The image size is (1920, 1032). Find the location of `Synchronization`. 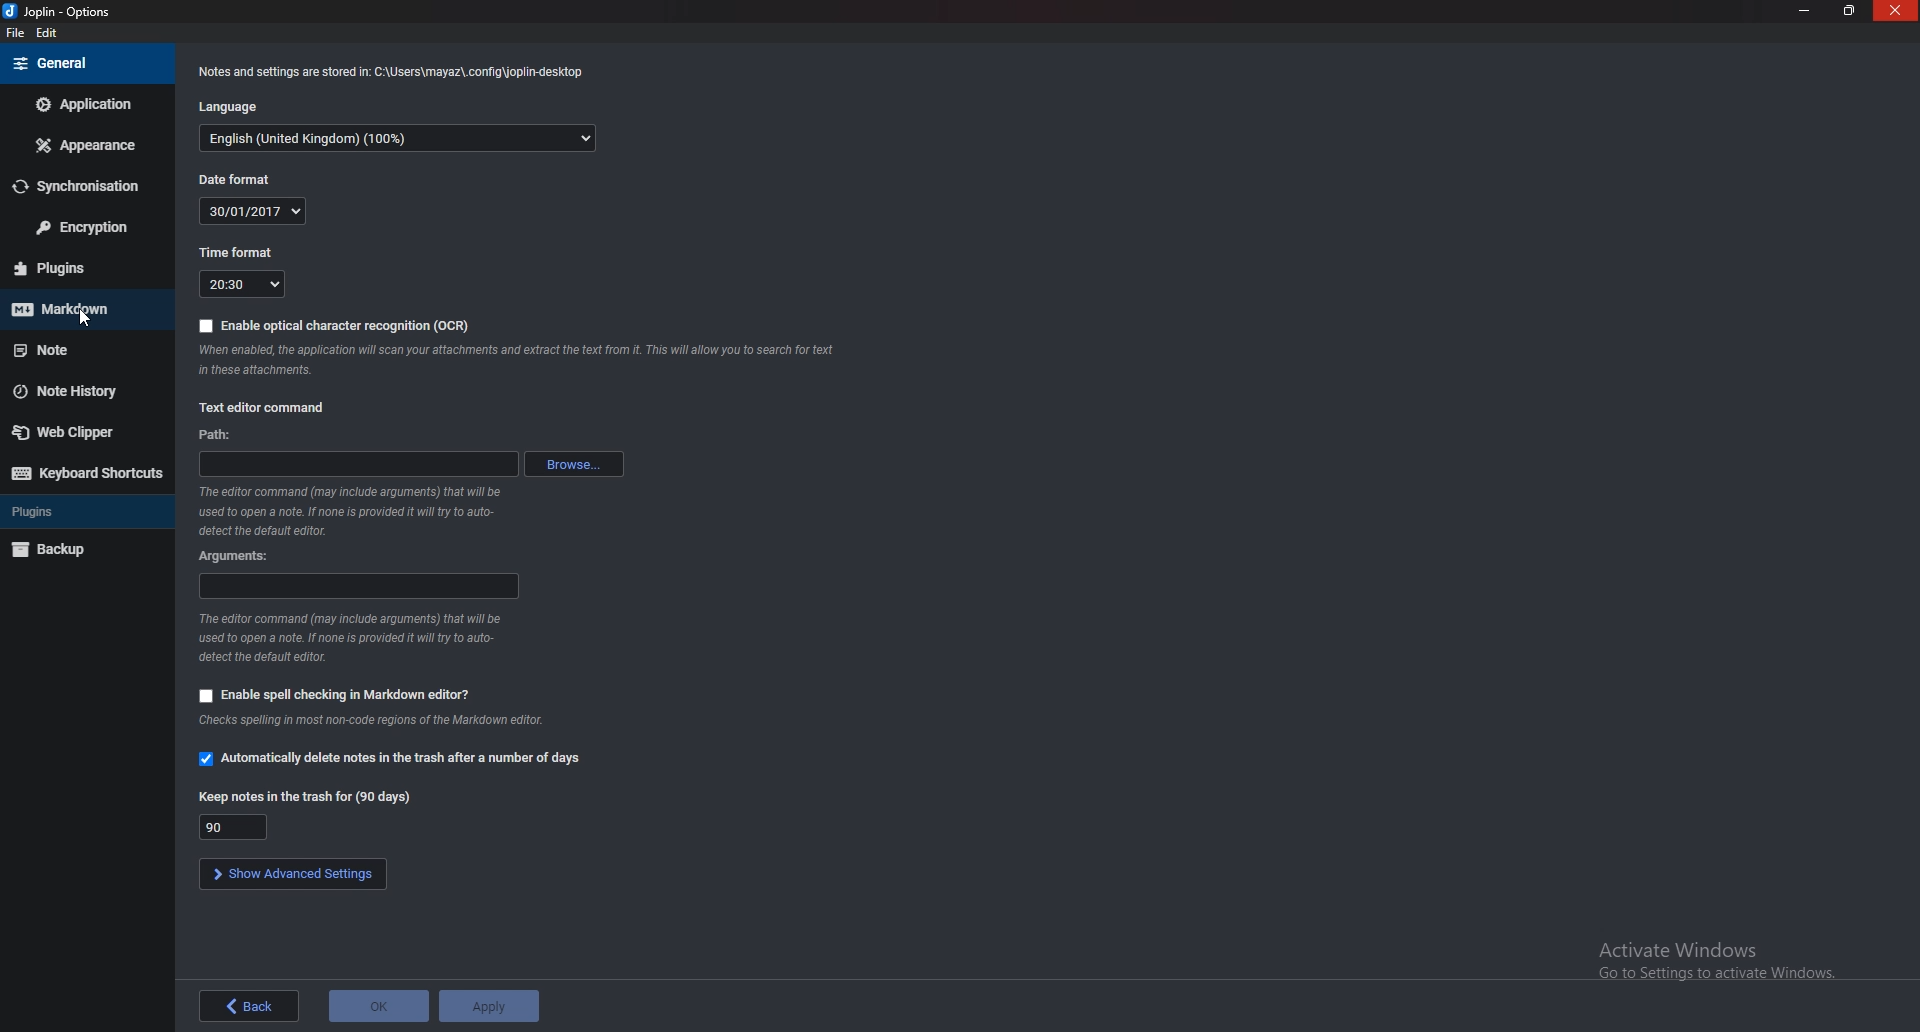

Synchronization is located at coordinates (86, 186).